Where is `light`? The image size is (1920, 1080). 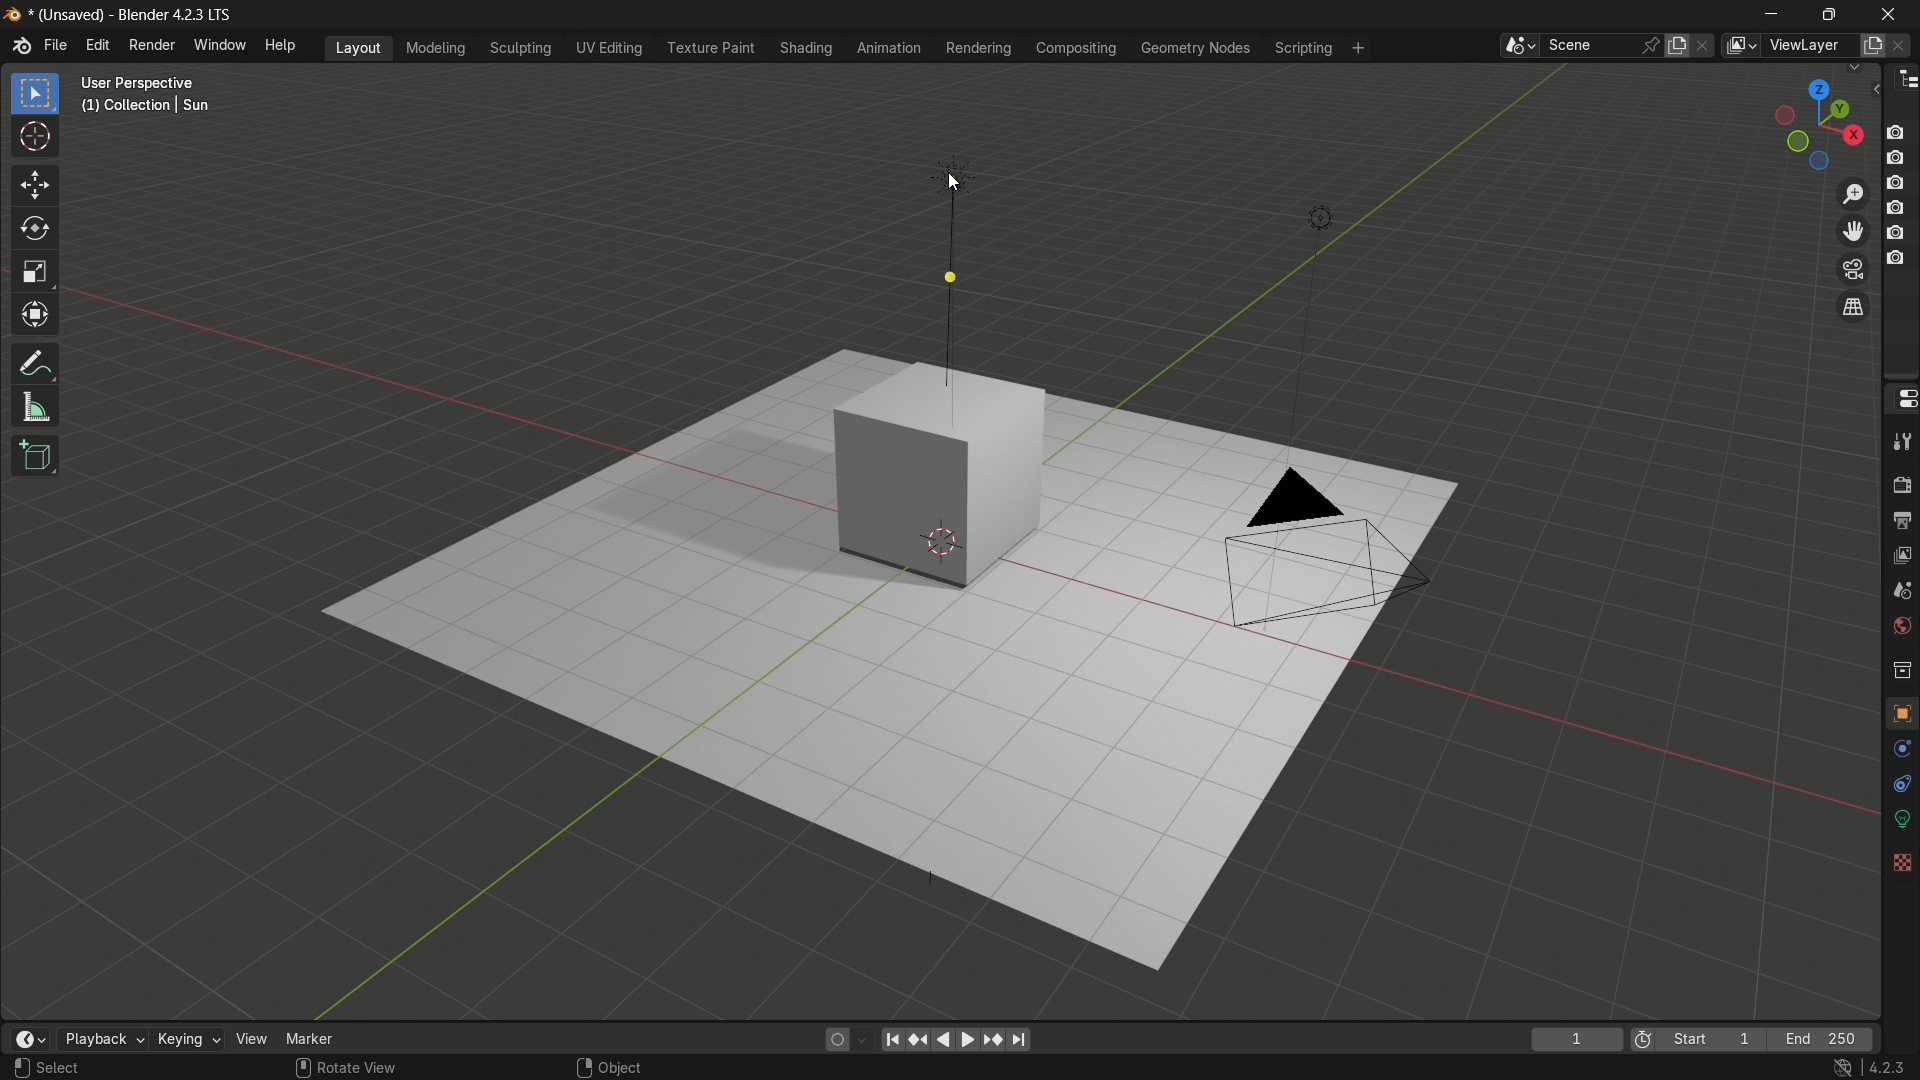
light is located at coordinates (1318, 216).